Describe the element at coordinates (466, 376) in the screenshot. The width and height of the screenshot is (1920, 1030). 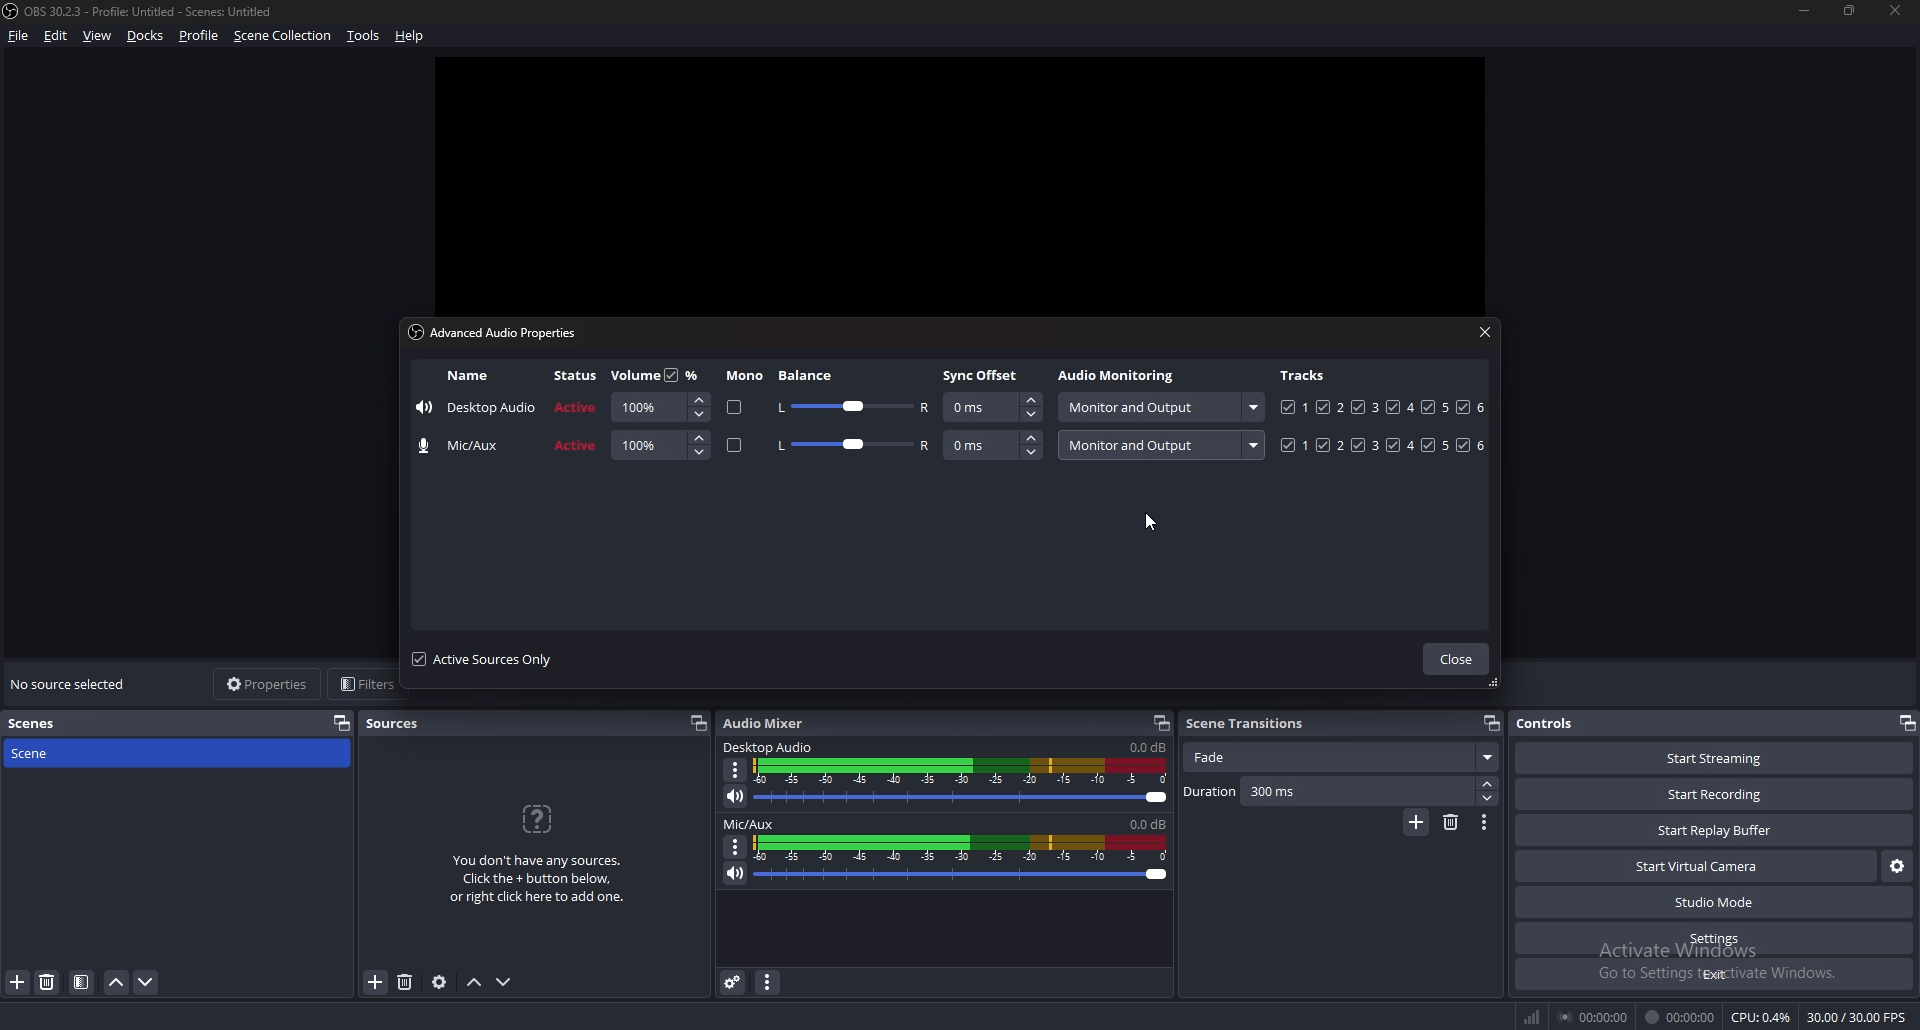
I see `name` at that location.